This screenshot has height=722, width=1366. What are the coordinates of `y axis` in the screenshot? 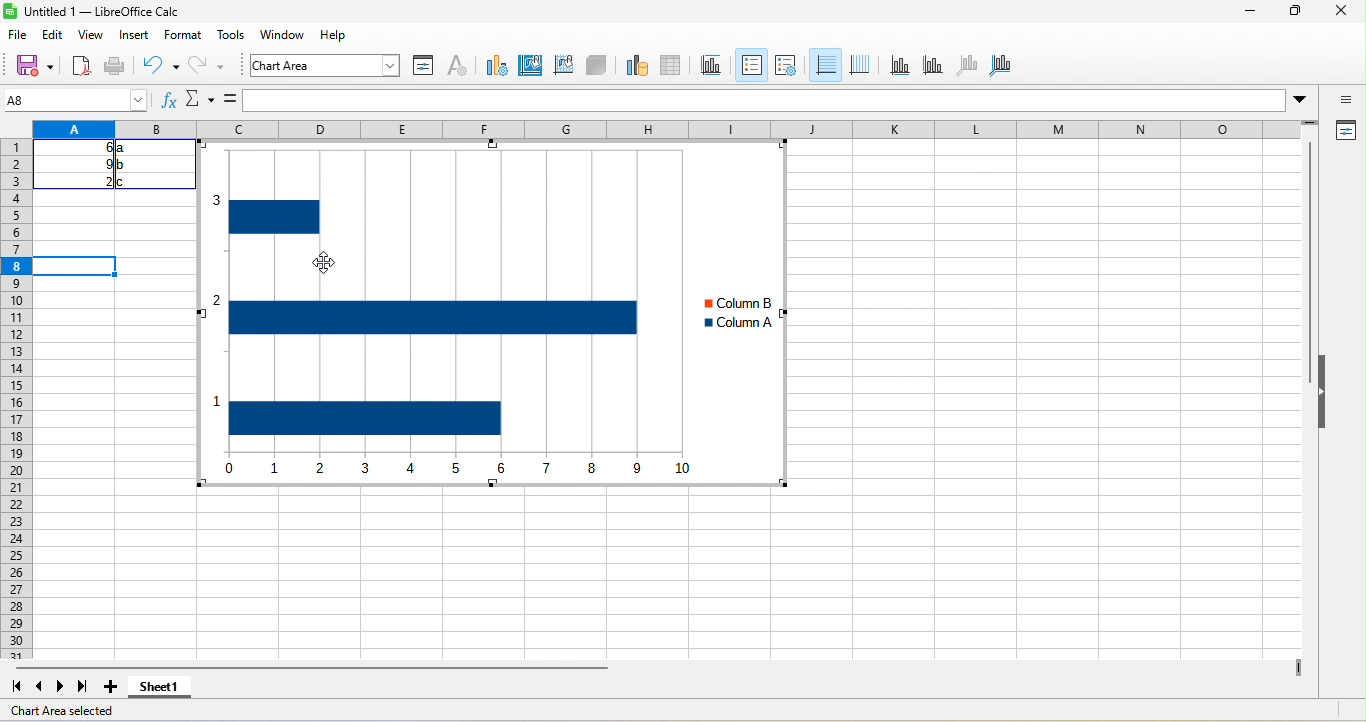 It's located at (931, 67).